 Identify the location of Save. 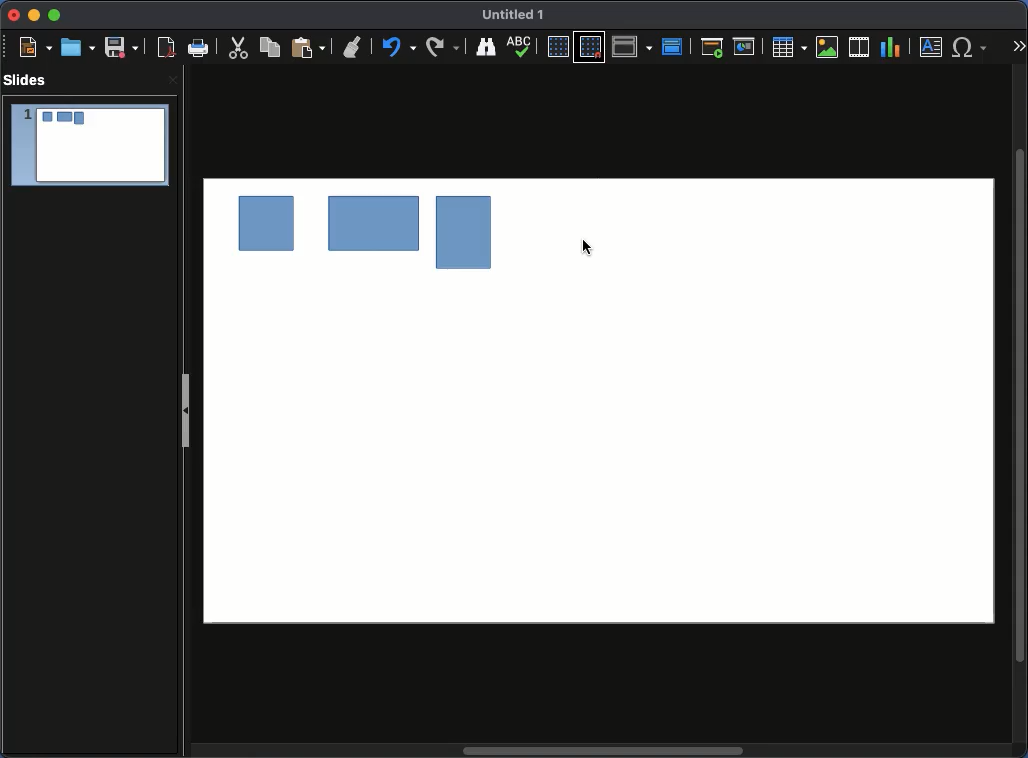
(121, 48).